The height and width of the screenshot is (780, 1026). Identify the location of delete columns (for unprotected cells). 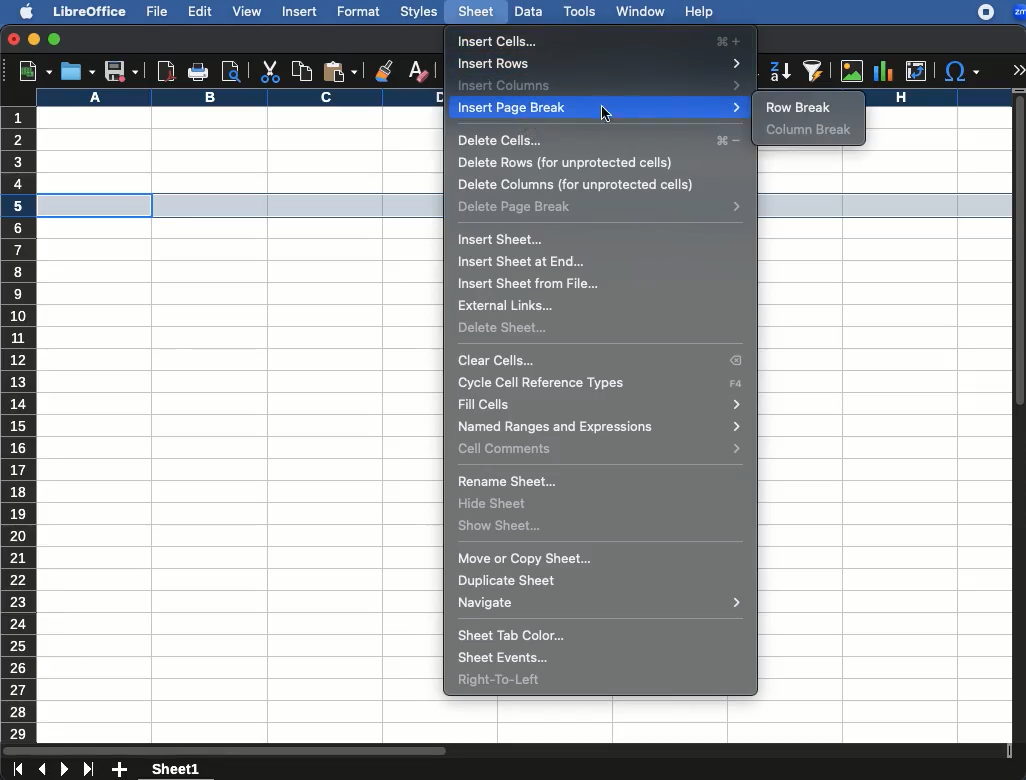
(576, 186).